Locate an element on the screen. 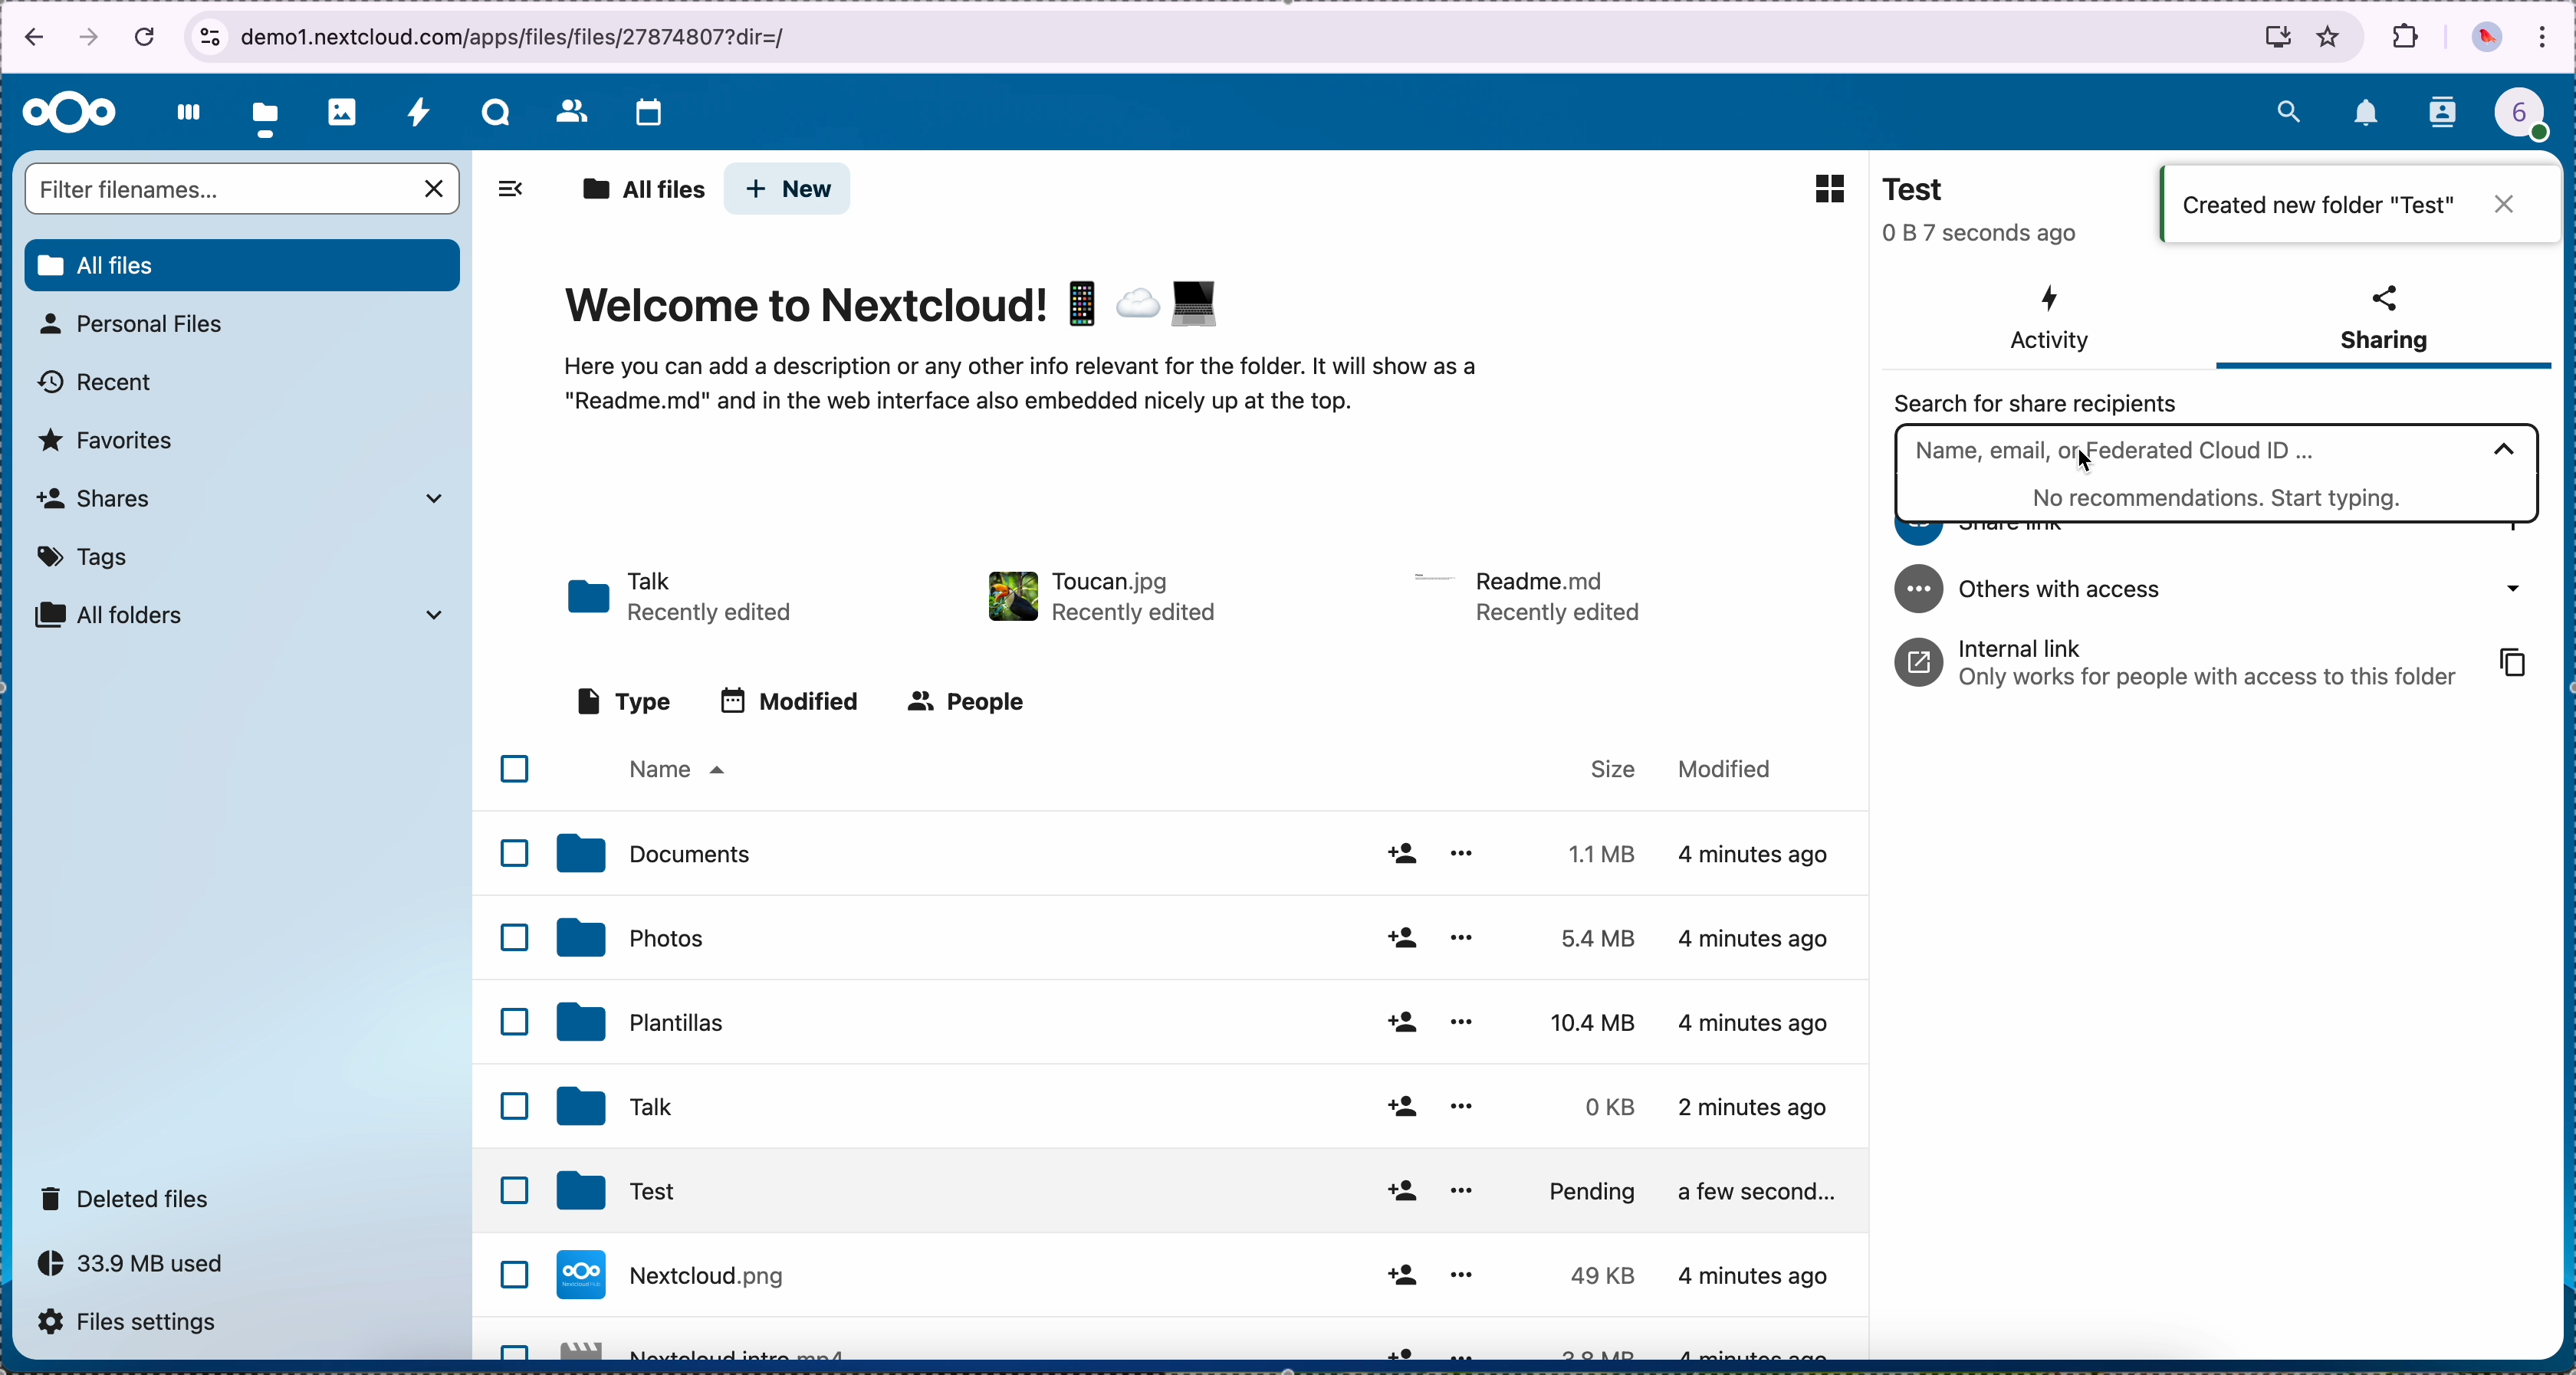  file is located at coordinates (1531, 595).